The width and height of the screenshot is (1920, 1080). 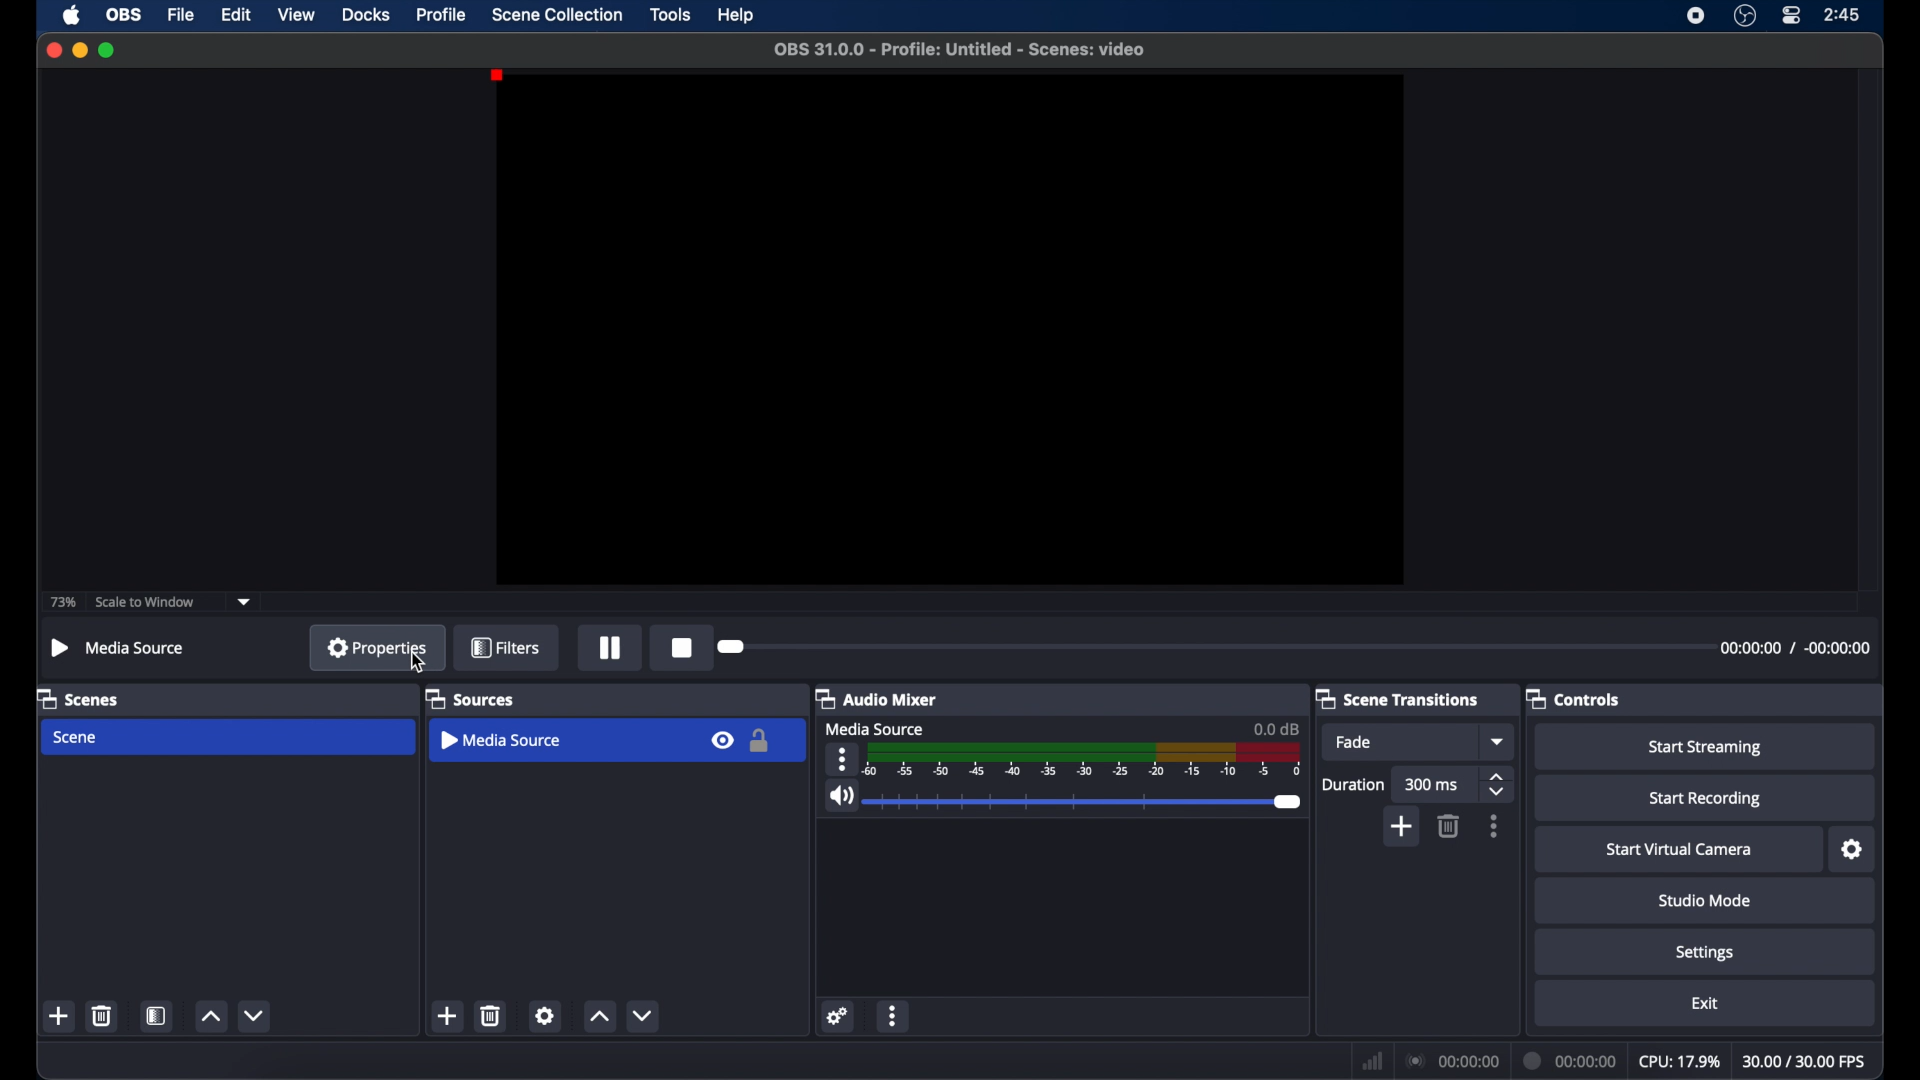 I want to click on edit, so click(x=236, y=15).